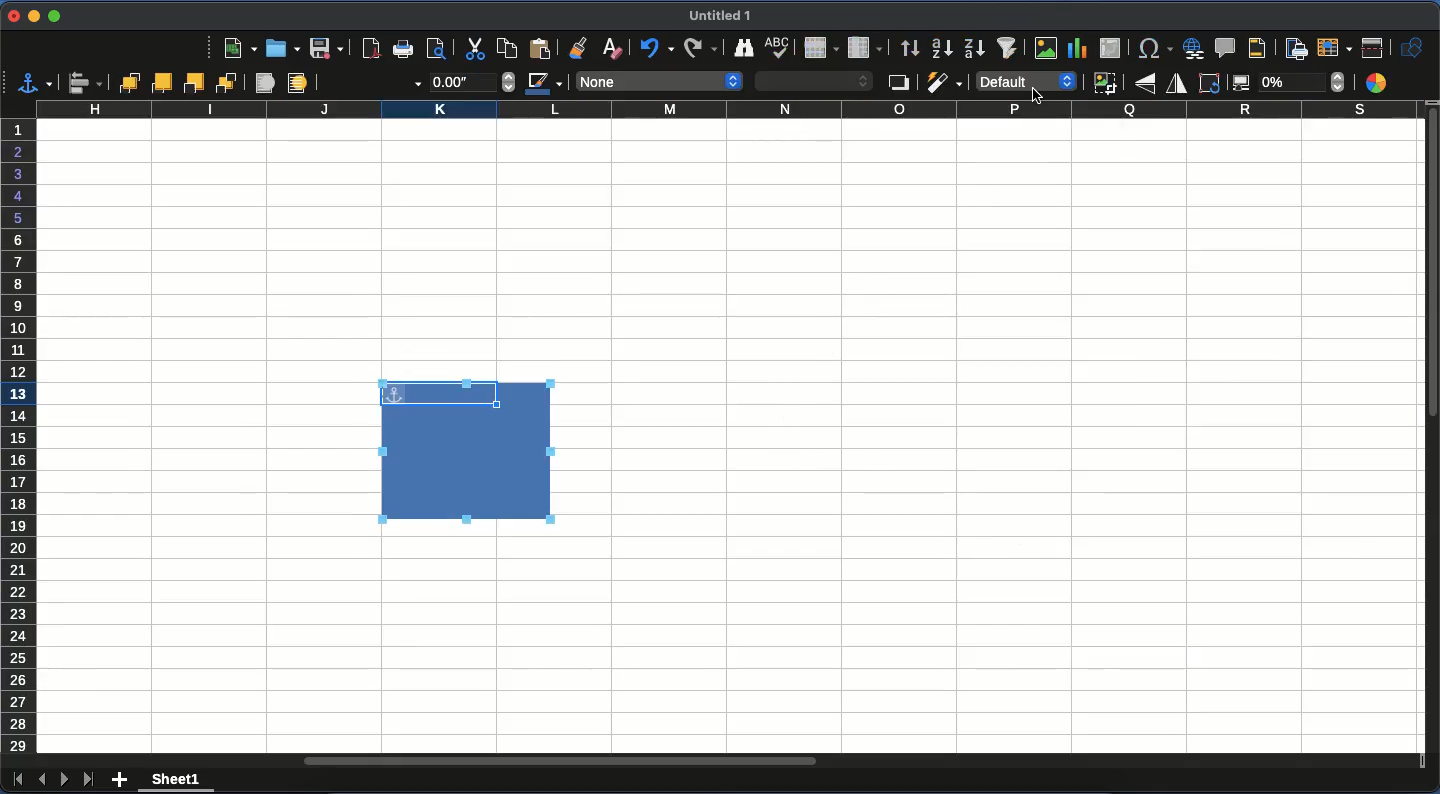  What do you see at coordinates (1288, 84) in the screenshot?
I see `transparency` at bounding box center [1288, 84].